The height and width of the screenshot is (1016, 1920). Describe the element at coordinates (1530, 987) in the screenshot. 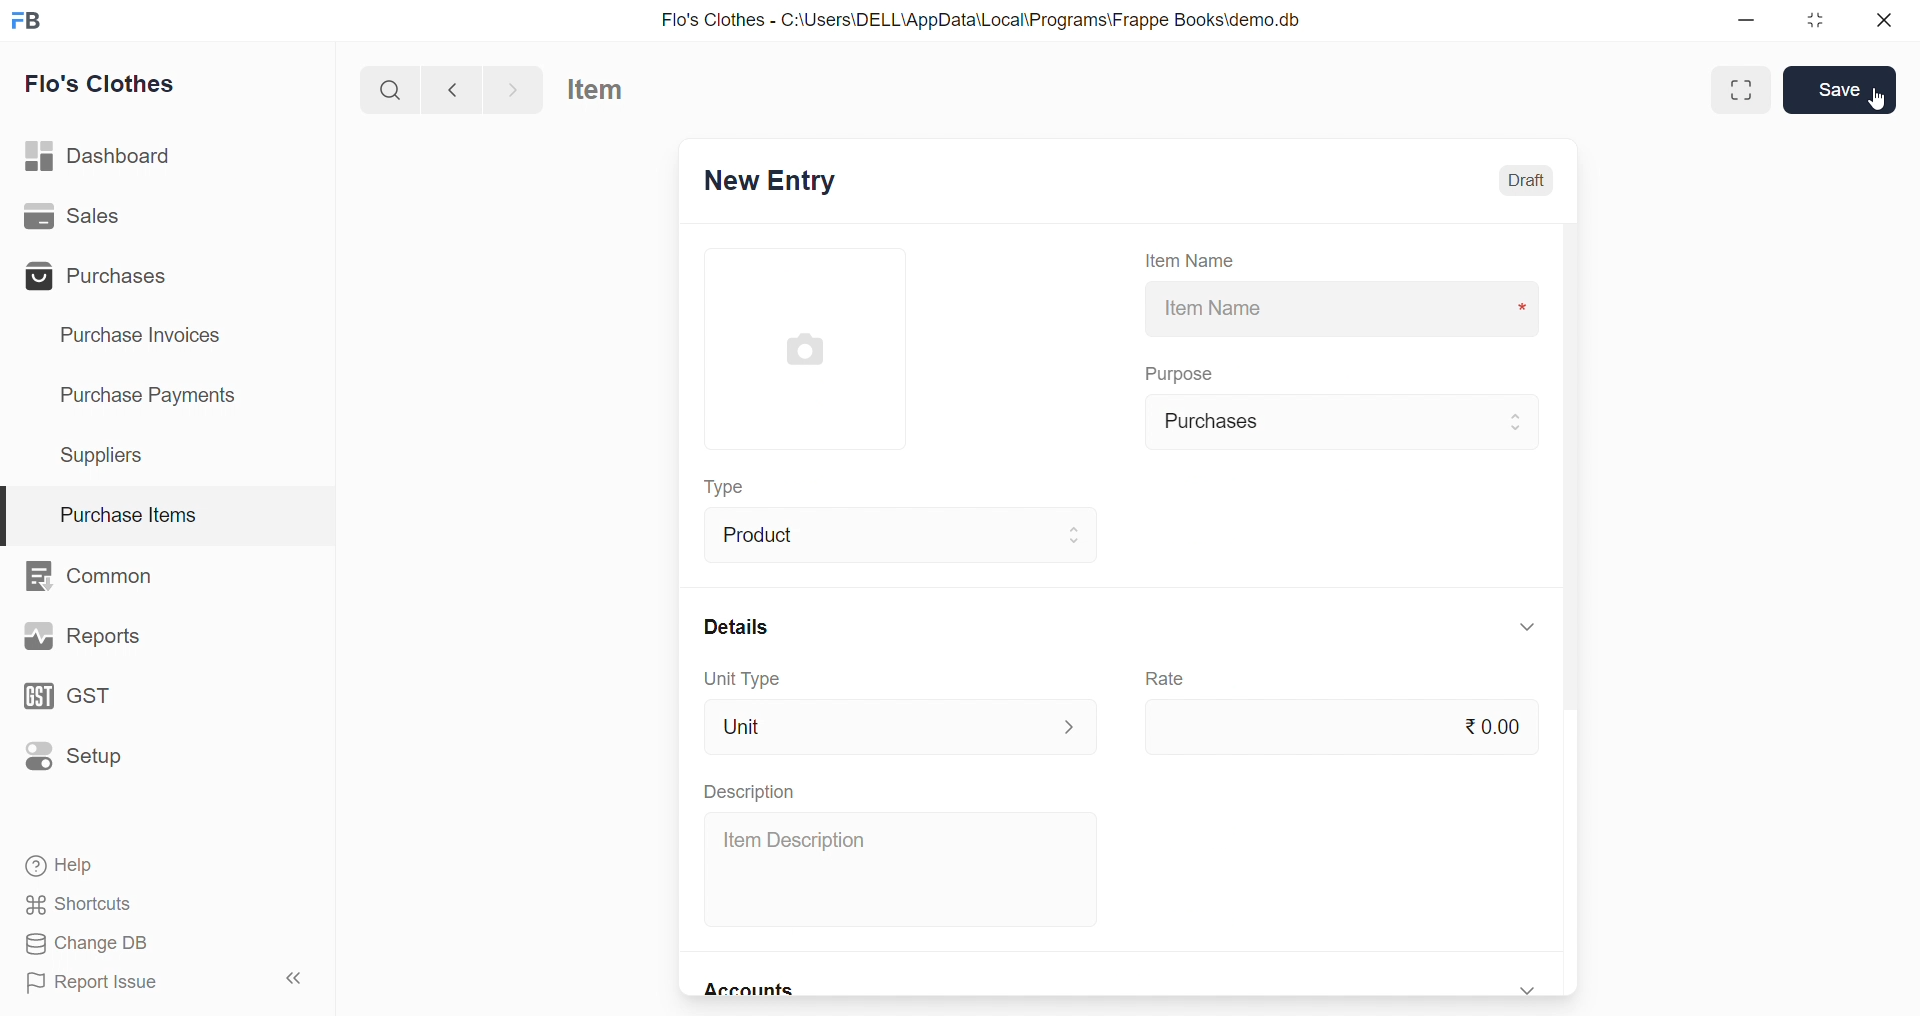

I see `expand/collapse` at that location.